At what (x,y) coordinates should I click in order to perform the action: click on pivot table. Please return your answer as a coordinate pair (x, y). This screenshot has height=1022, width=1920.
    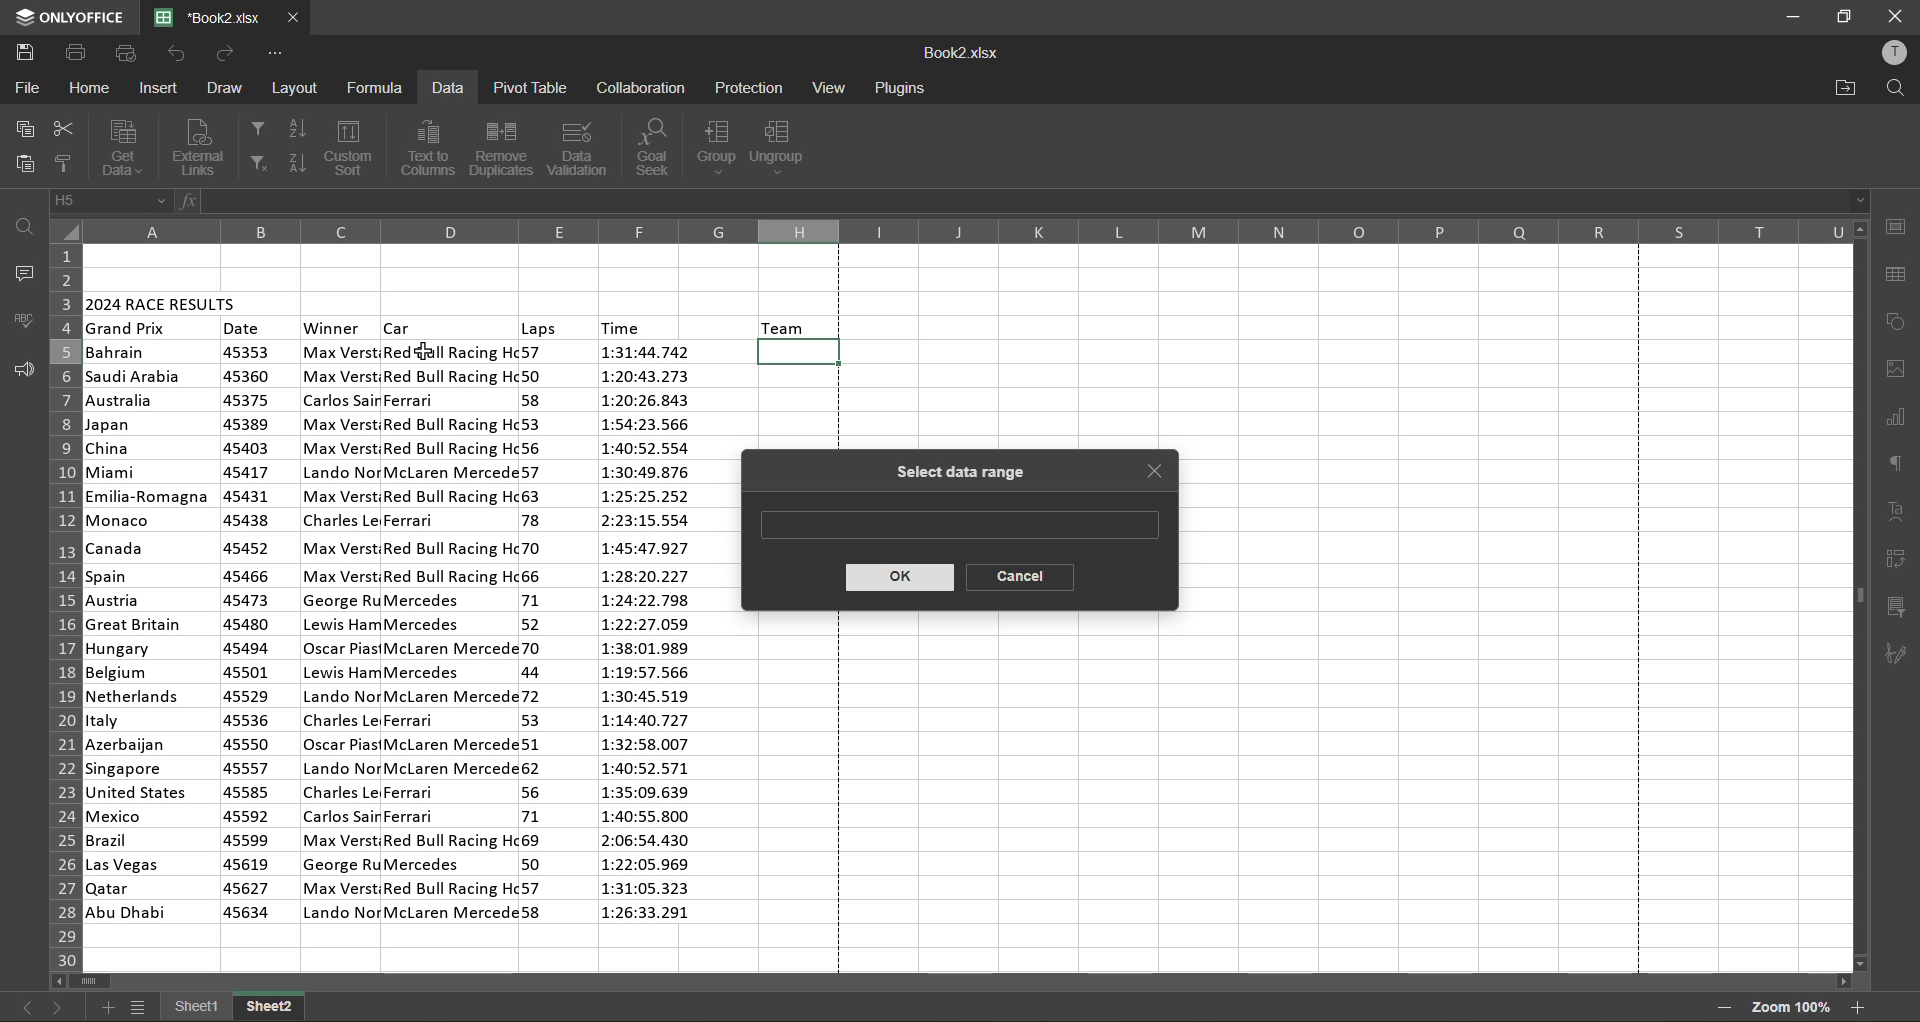
    Looking at the image, I should click on (1897, 560).